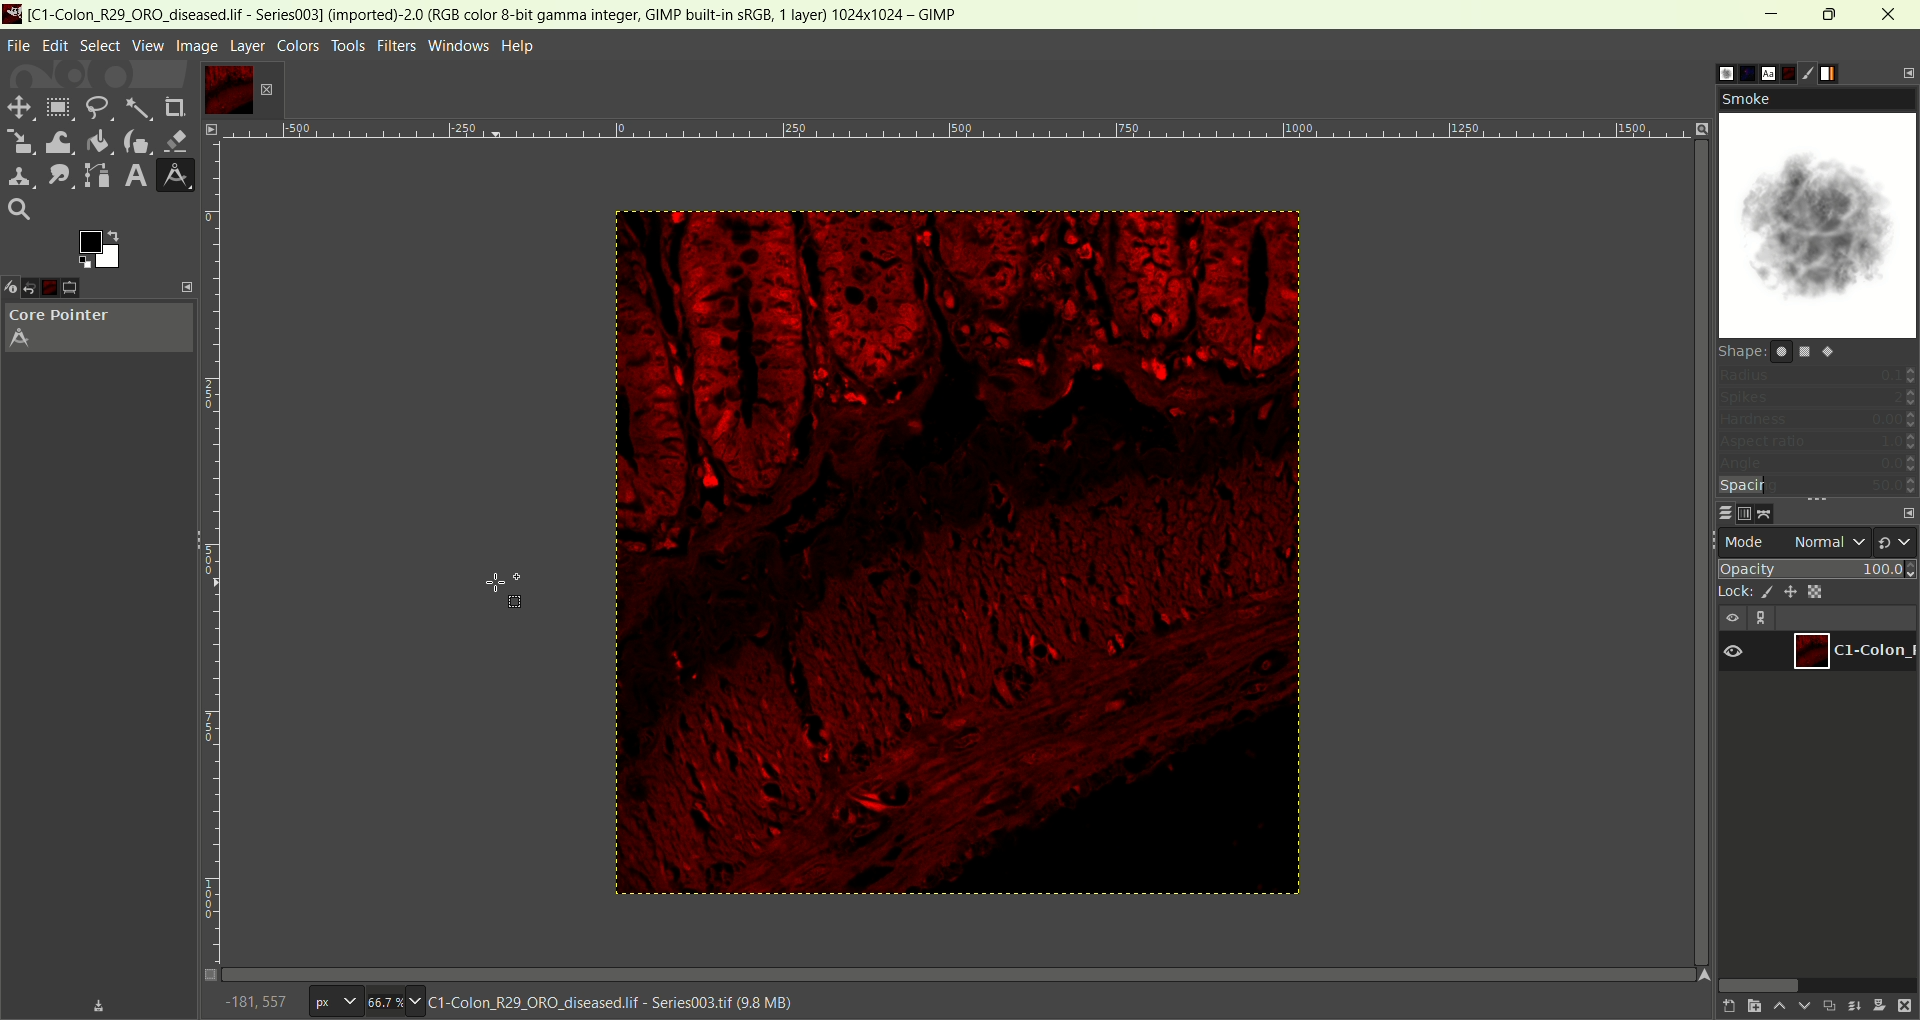  Describe the element at coordinates (195, 46) in the screenshot. I see `image` at that location.